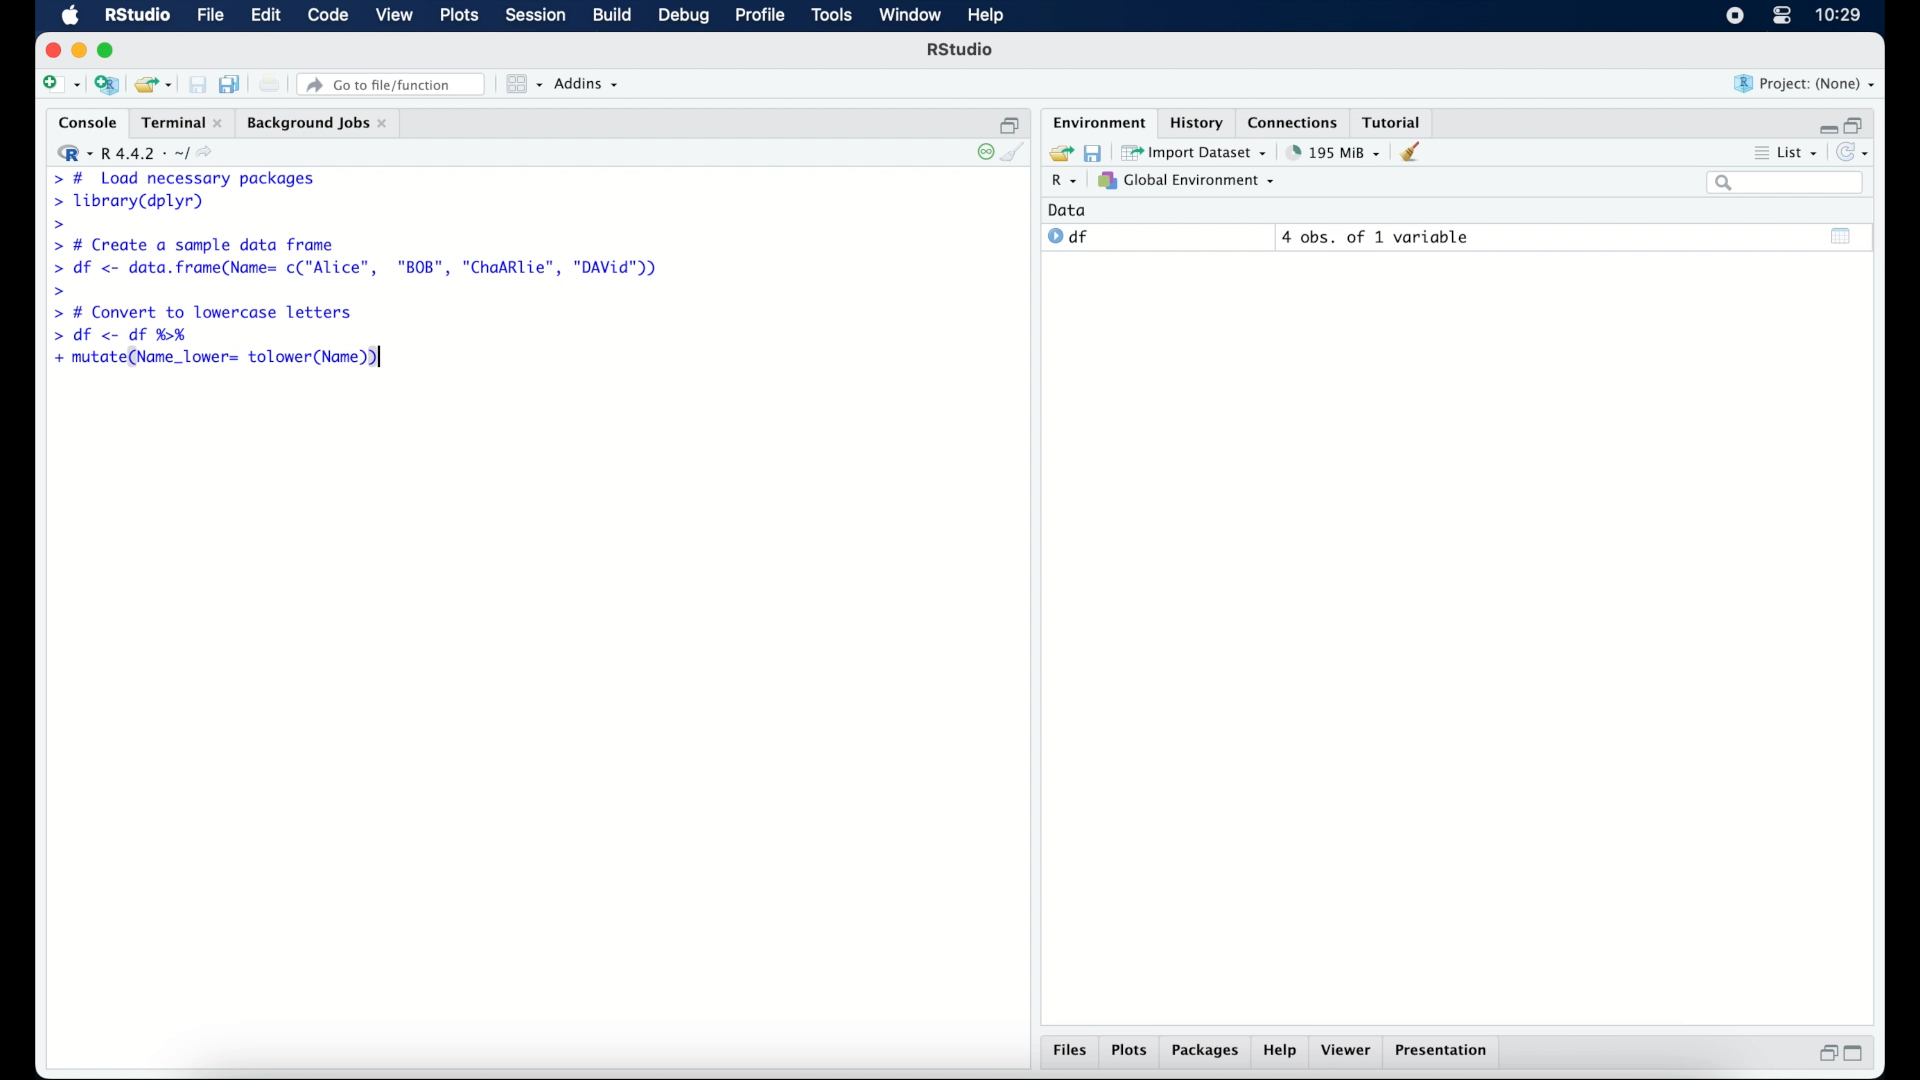 The width and height of the screenshot is (1920, 1080). Describe the element at coordinates (270, 84) in the screenshot. I see `print` at that location.